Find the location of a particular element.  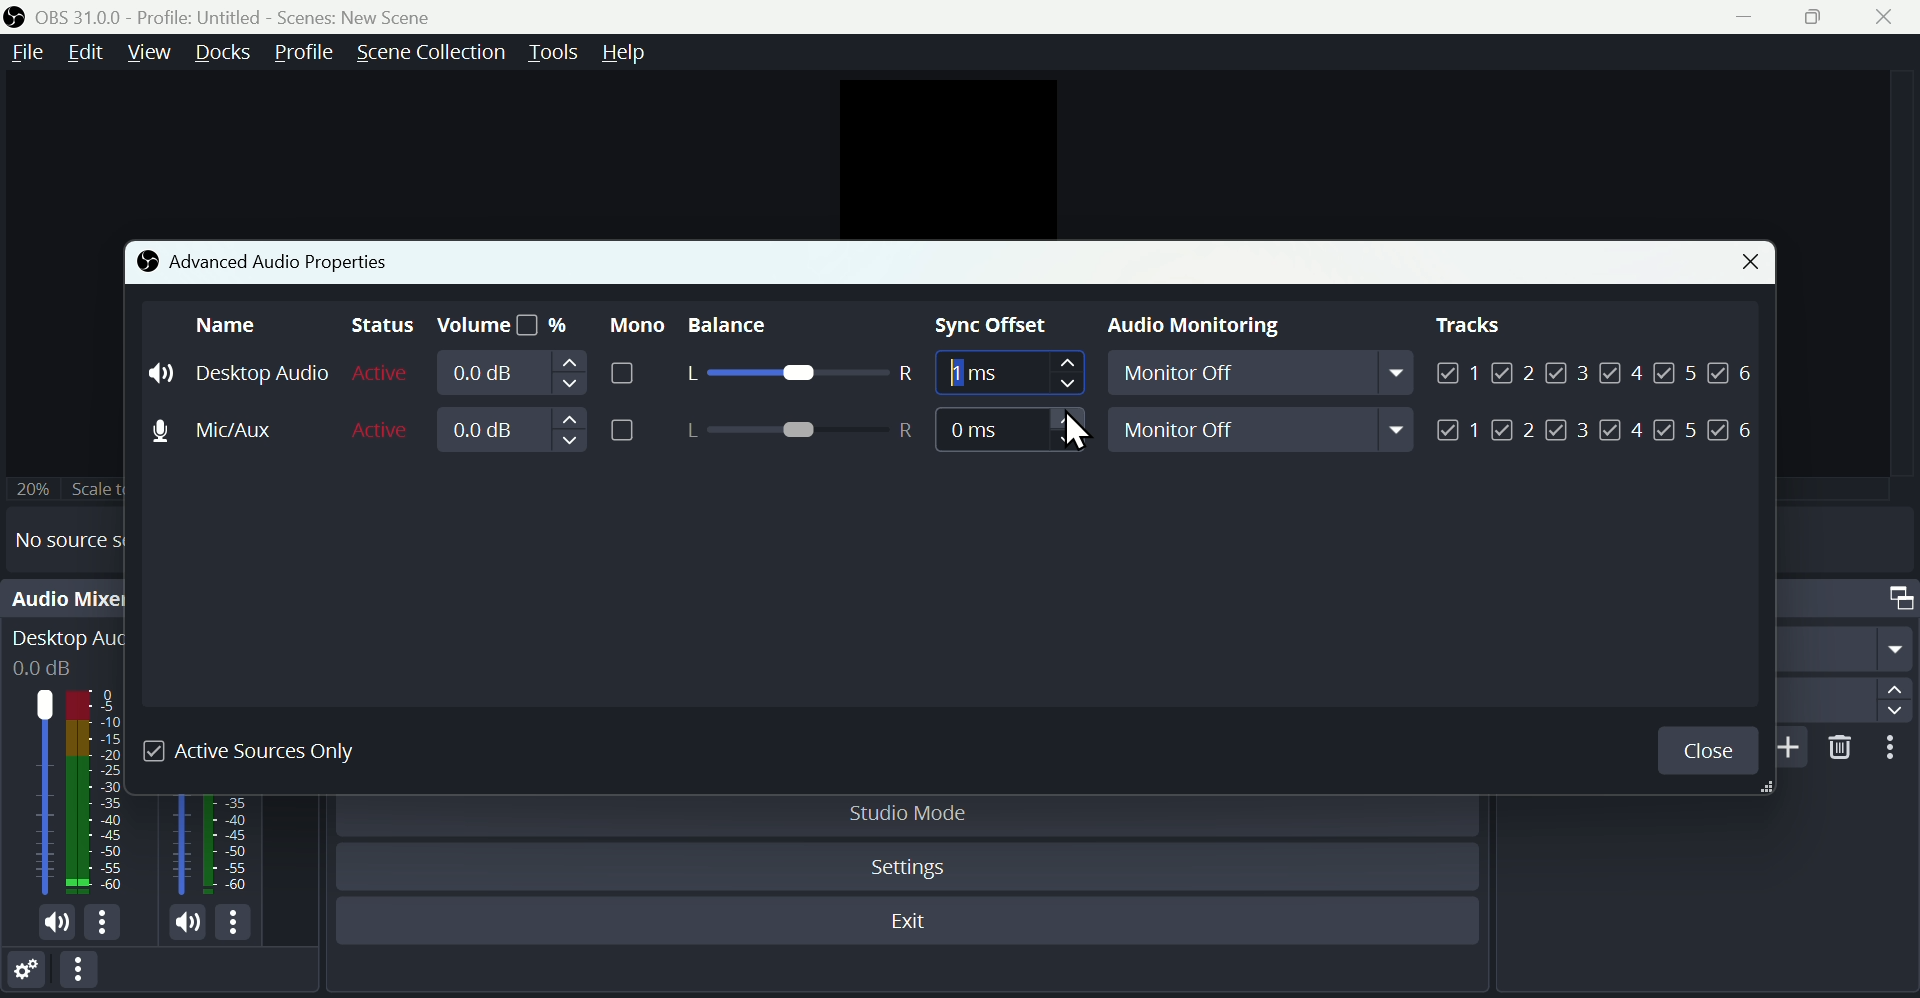

Volume percentage is located at coordinates (502, 326).